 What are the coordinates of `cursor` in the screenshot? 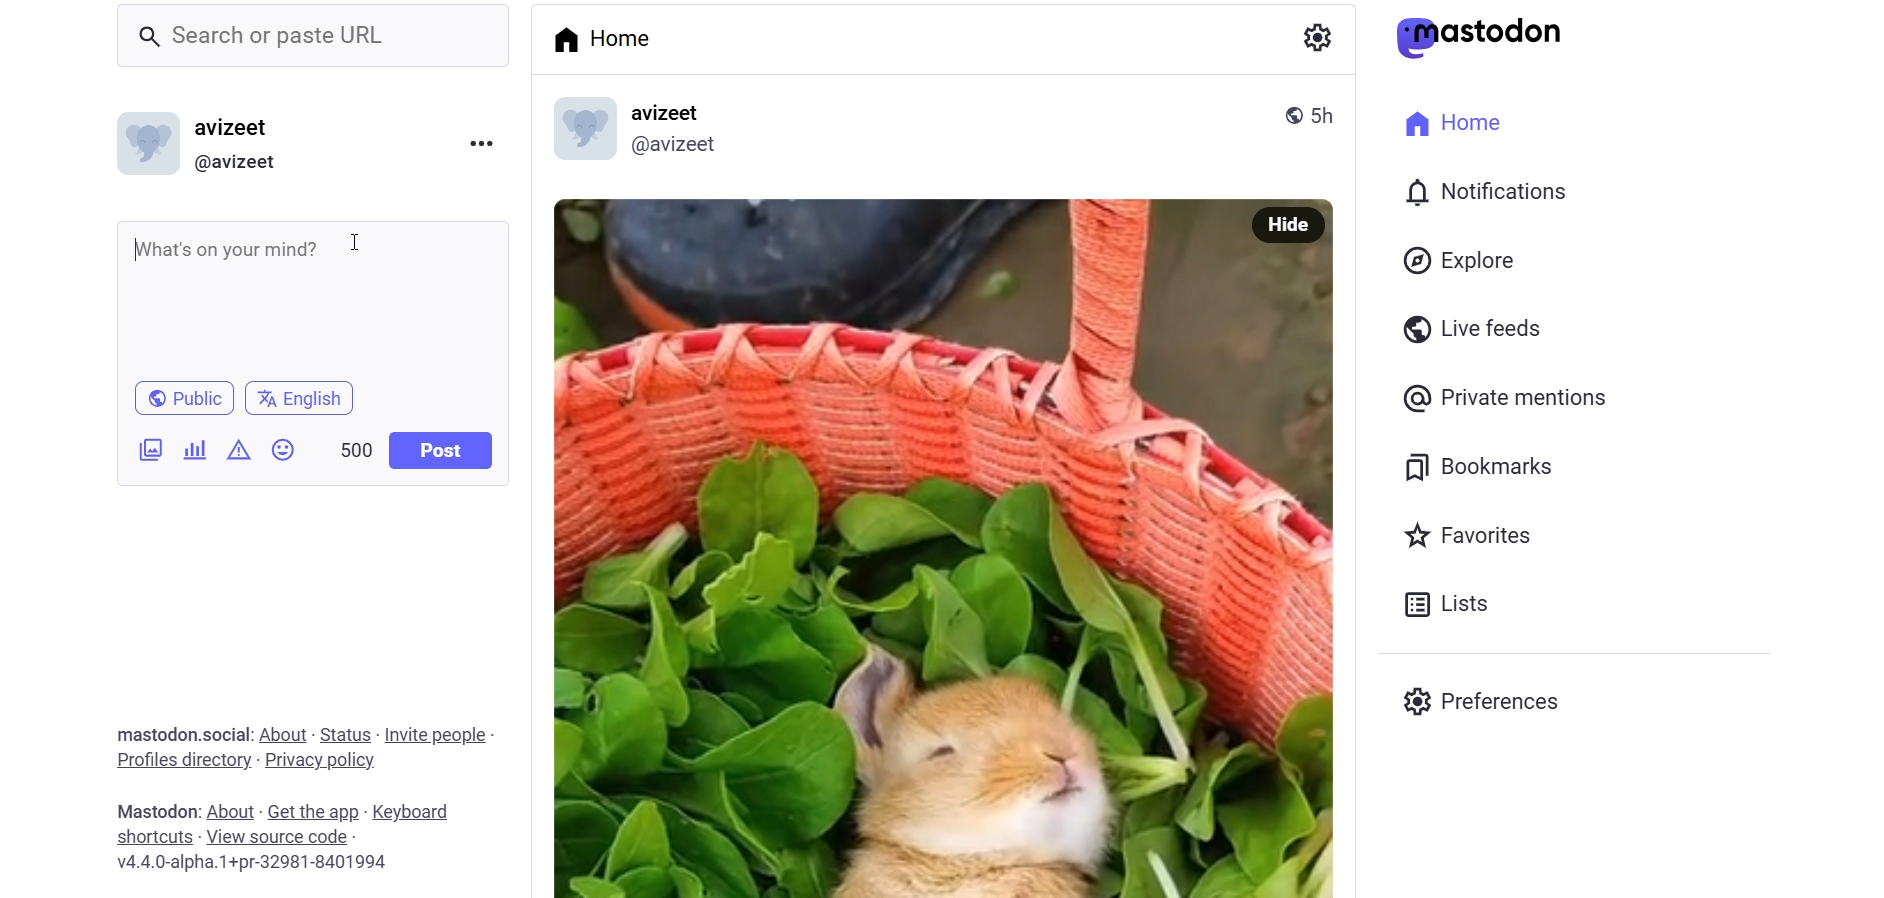 It's located at (354, 243).